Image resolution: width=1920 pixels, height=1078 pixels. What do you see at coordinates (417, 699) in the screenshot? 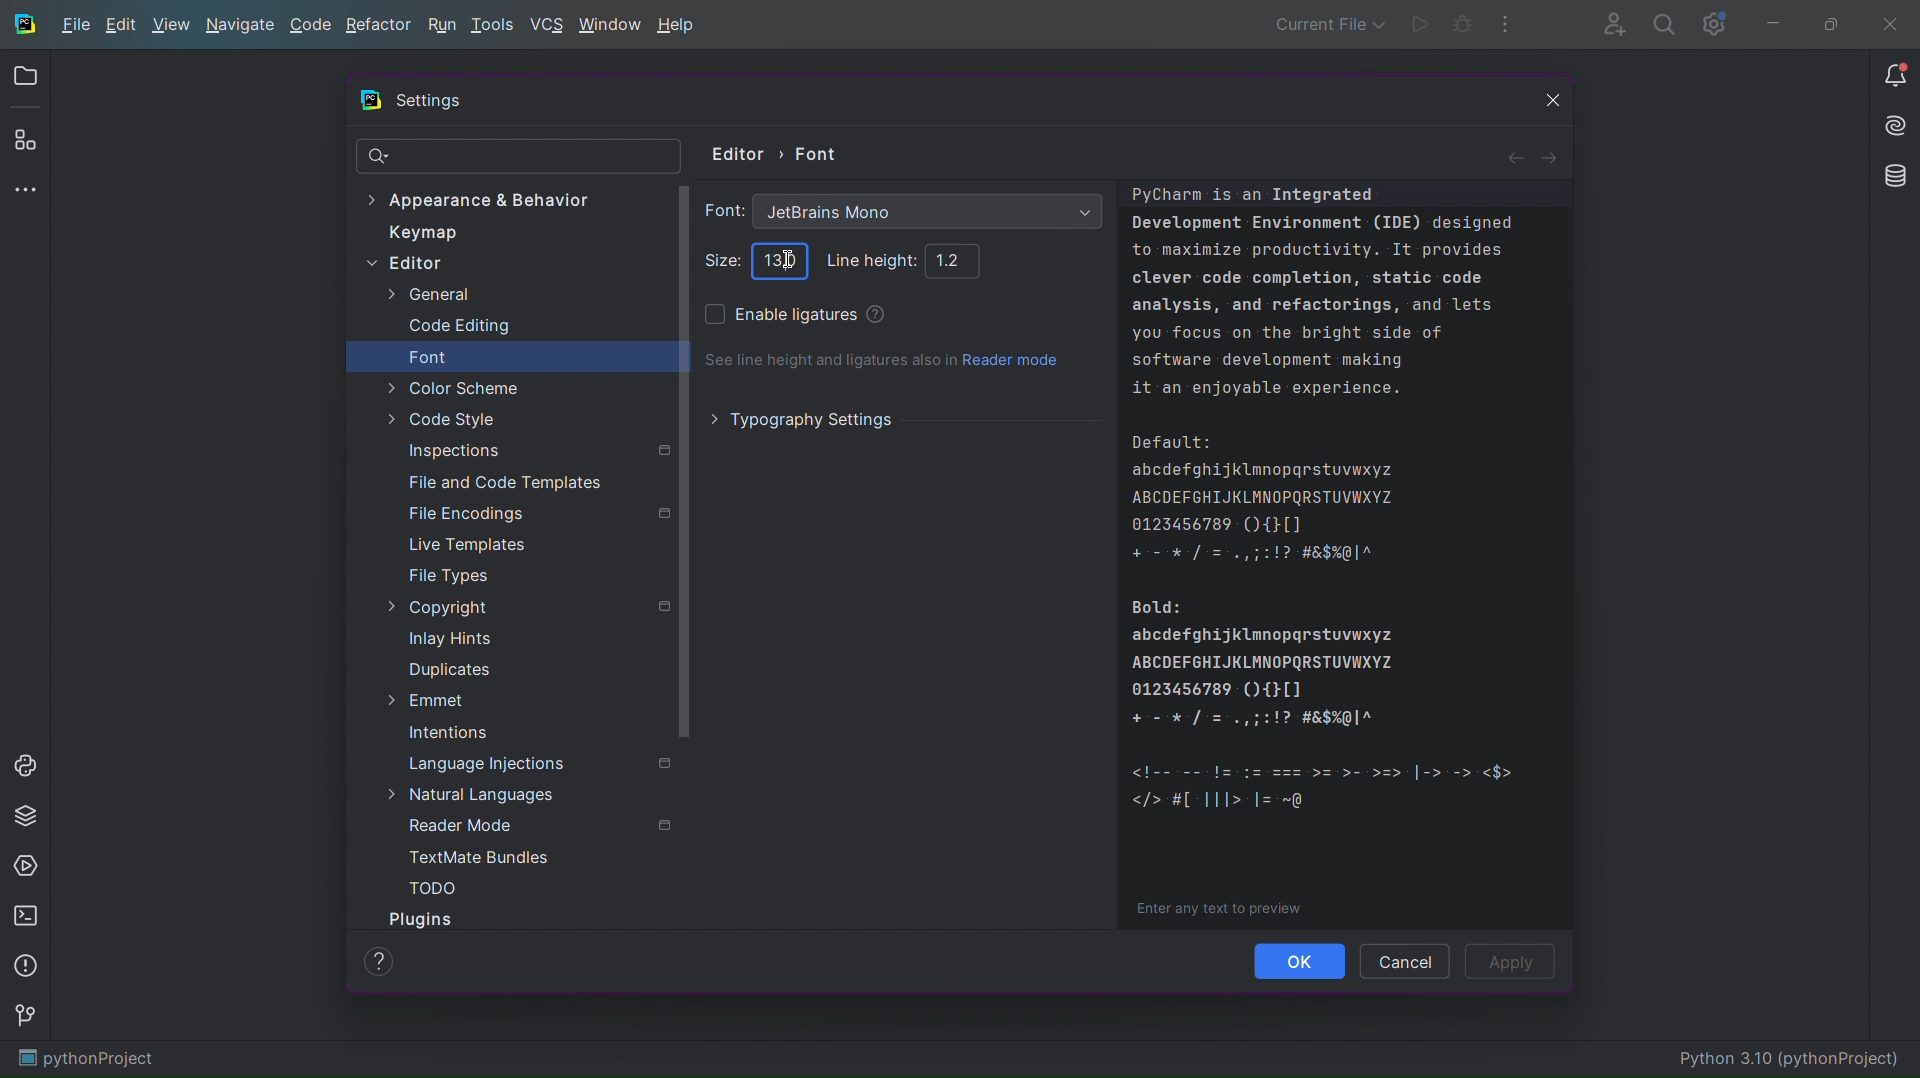
I see `Emmet` at bounding box center [417, 699].